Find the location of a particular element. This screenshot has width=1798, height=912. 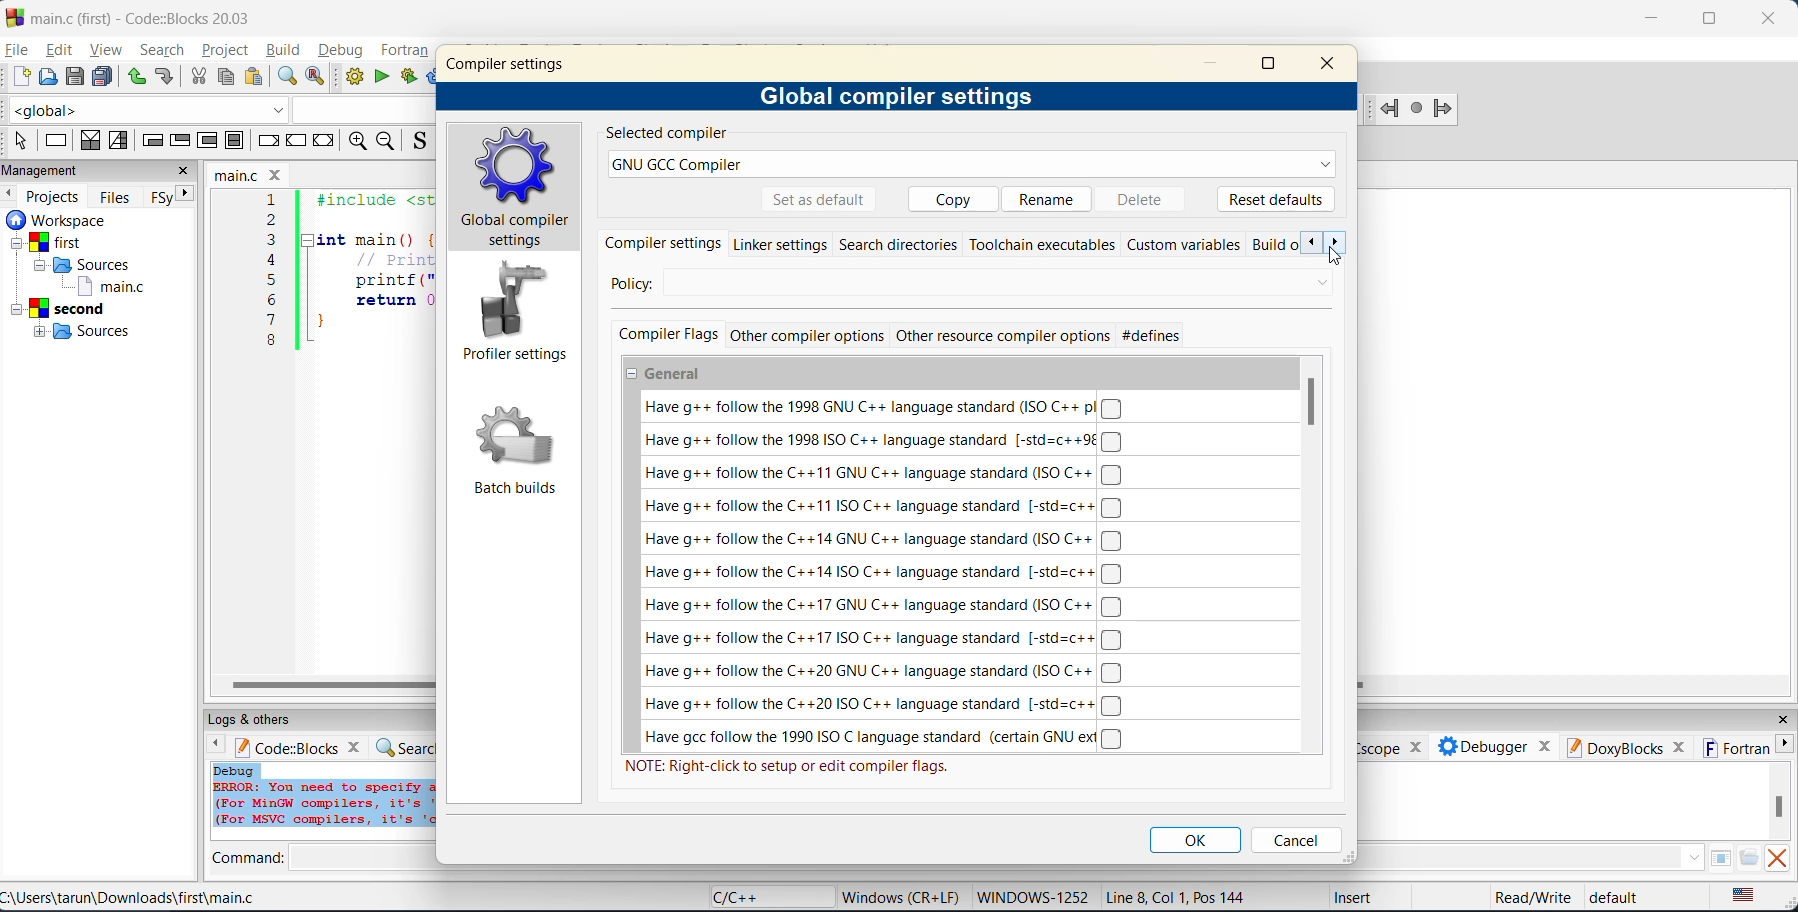

default is located at coordinates (1622, 898).